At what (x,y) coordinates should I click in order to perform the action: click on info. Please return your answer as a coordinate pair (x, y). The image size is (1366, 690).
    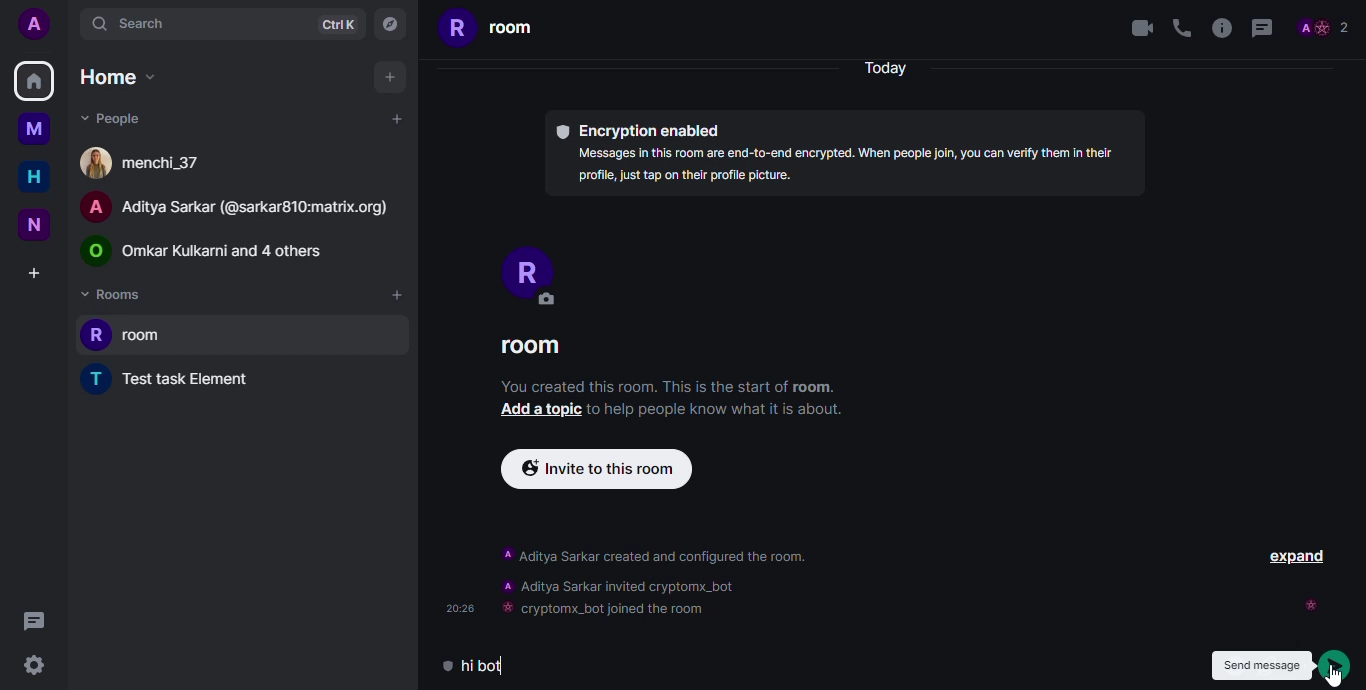
    Looking at the image, I should click on (1223, 28).